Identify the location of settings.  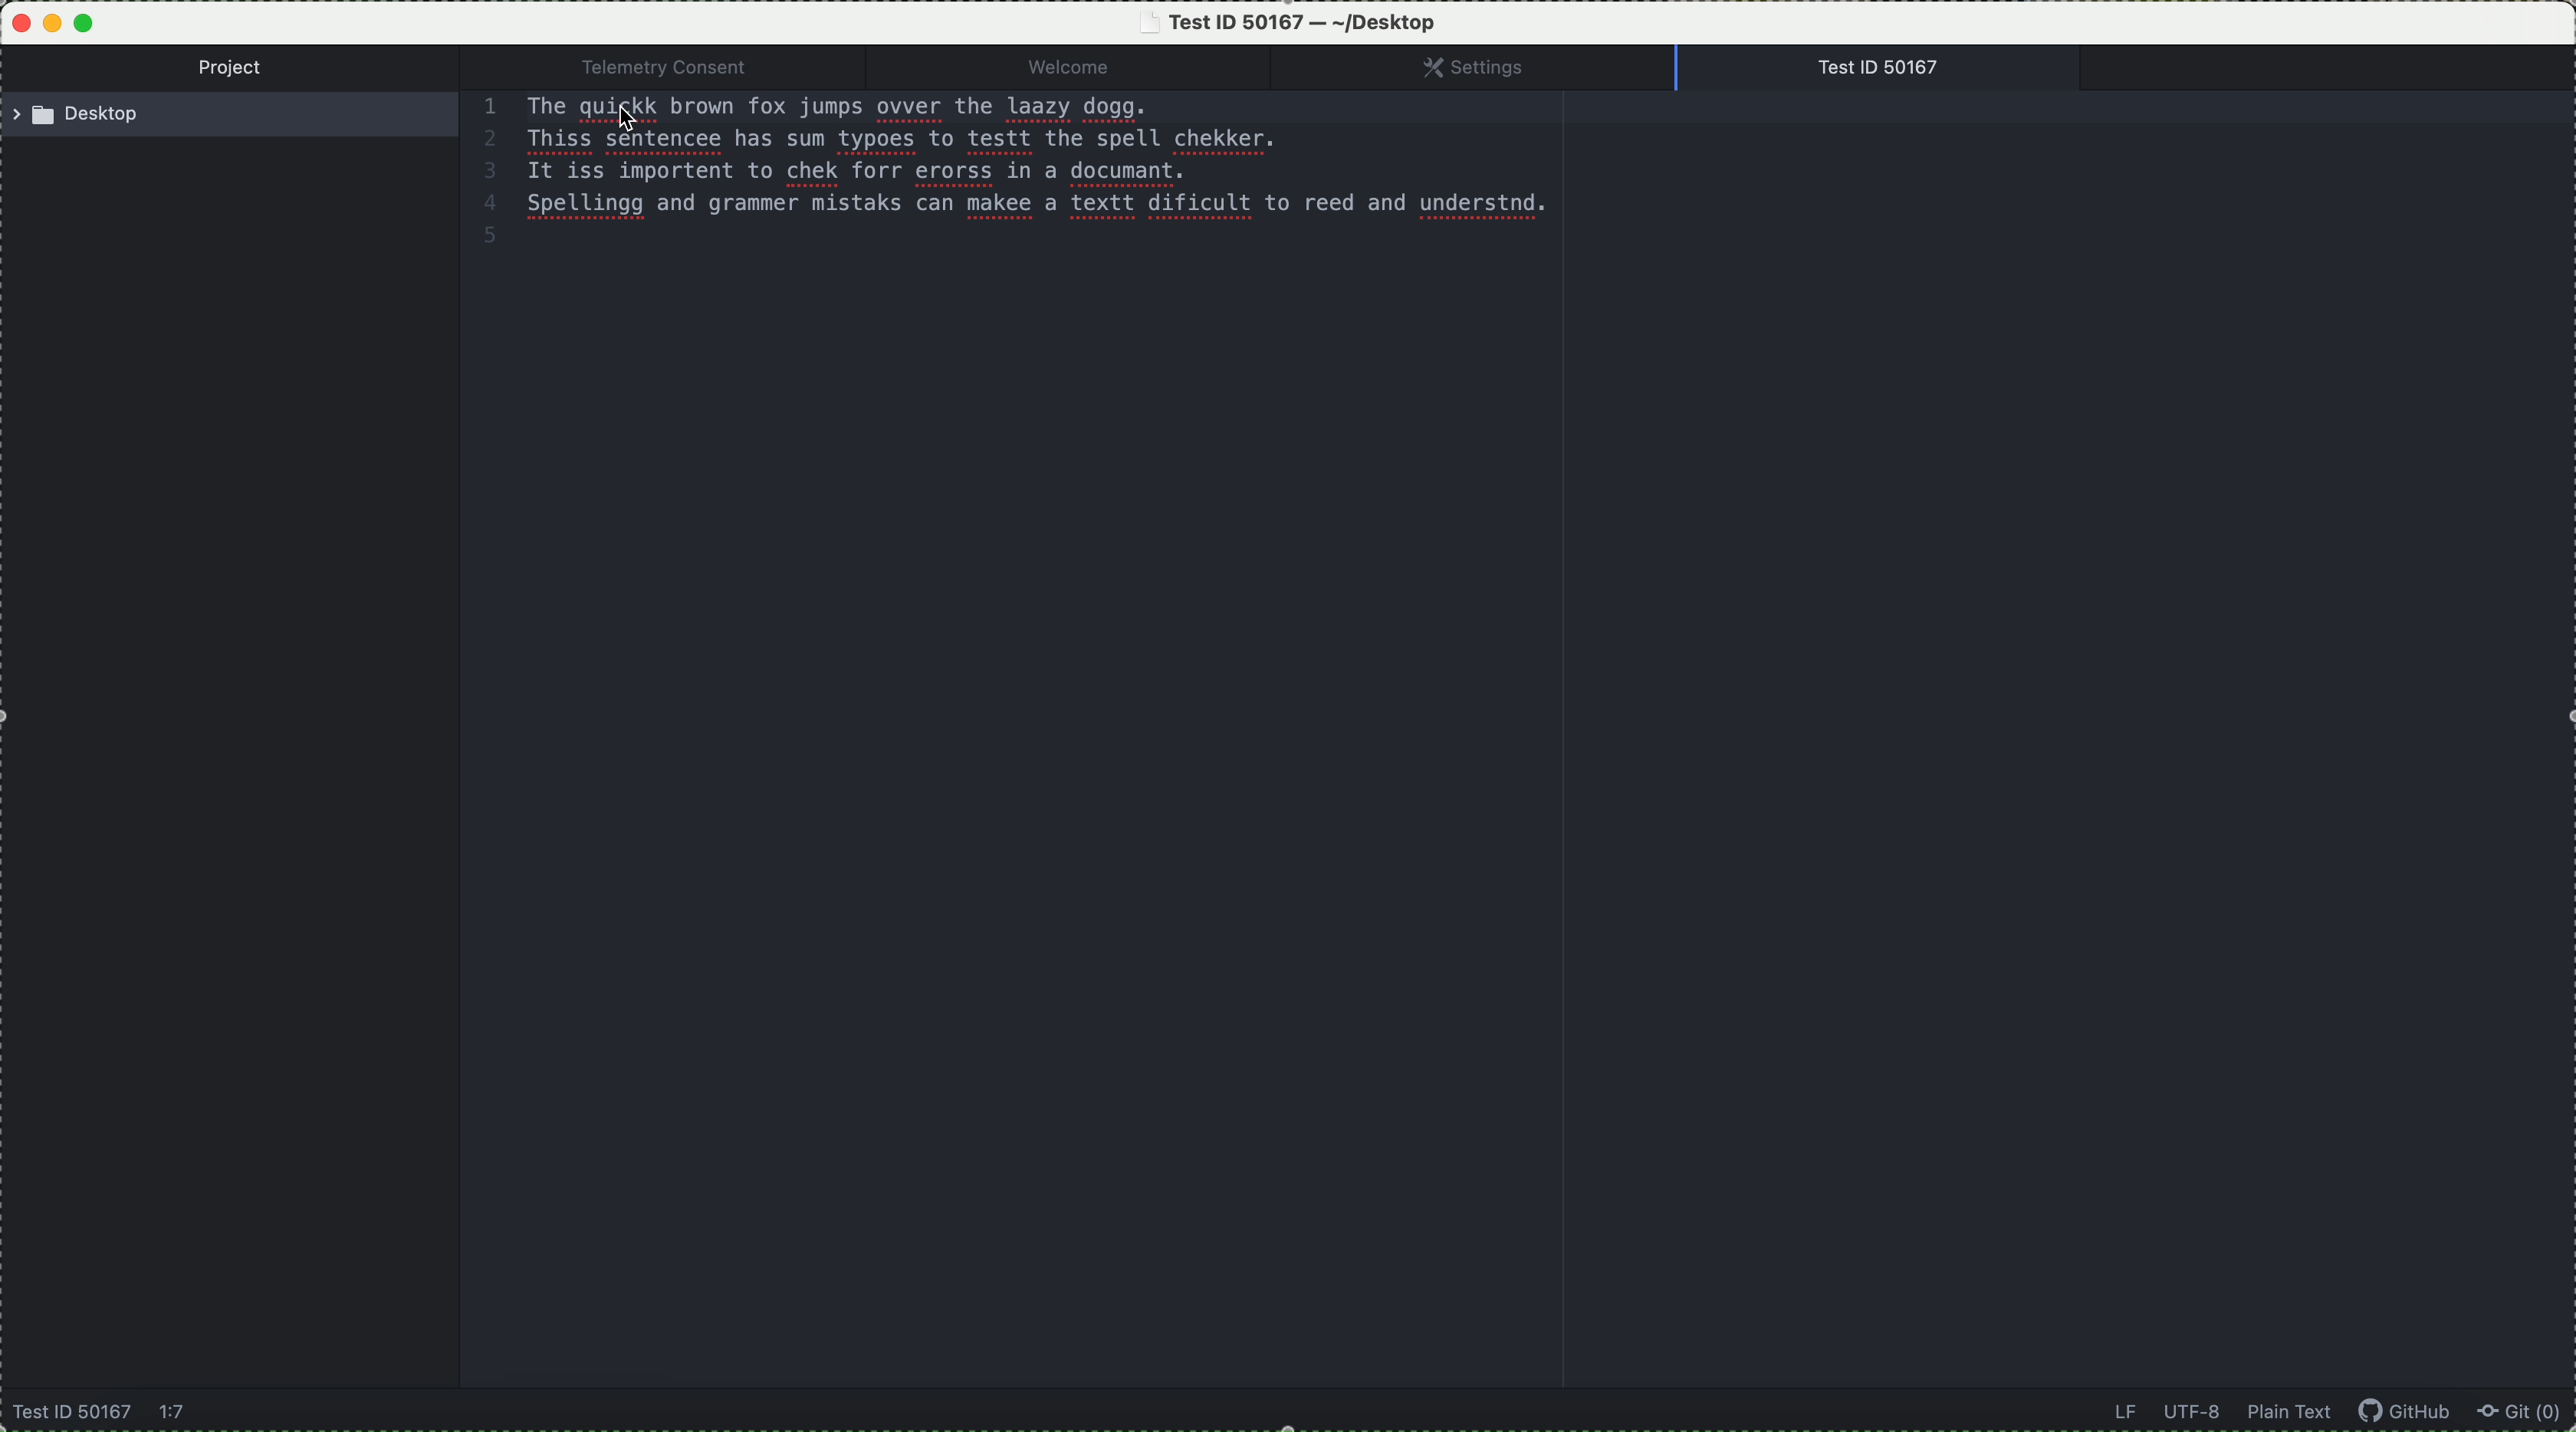
(1494, 68).